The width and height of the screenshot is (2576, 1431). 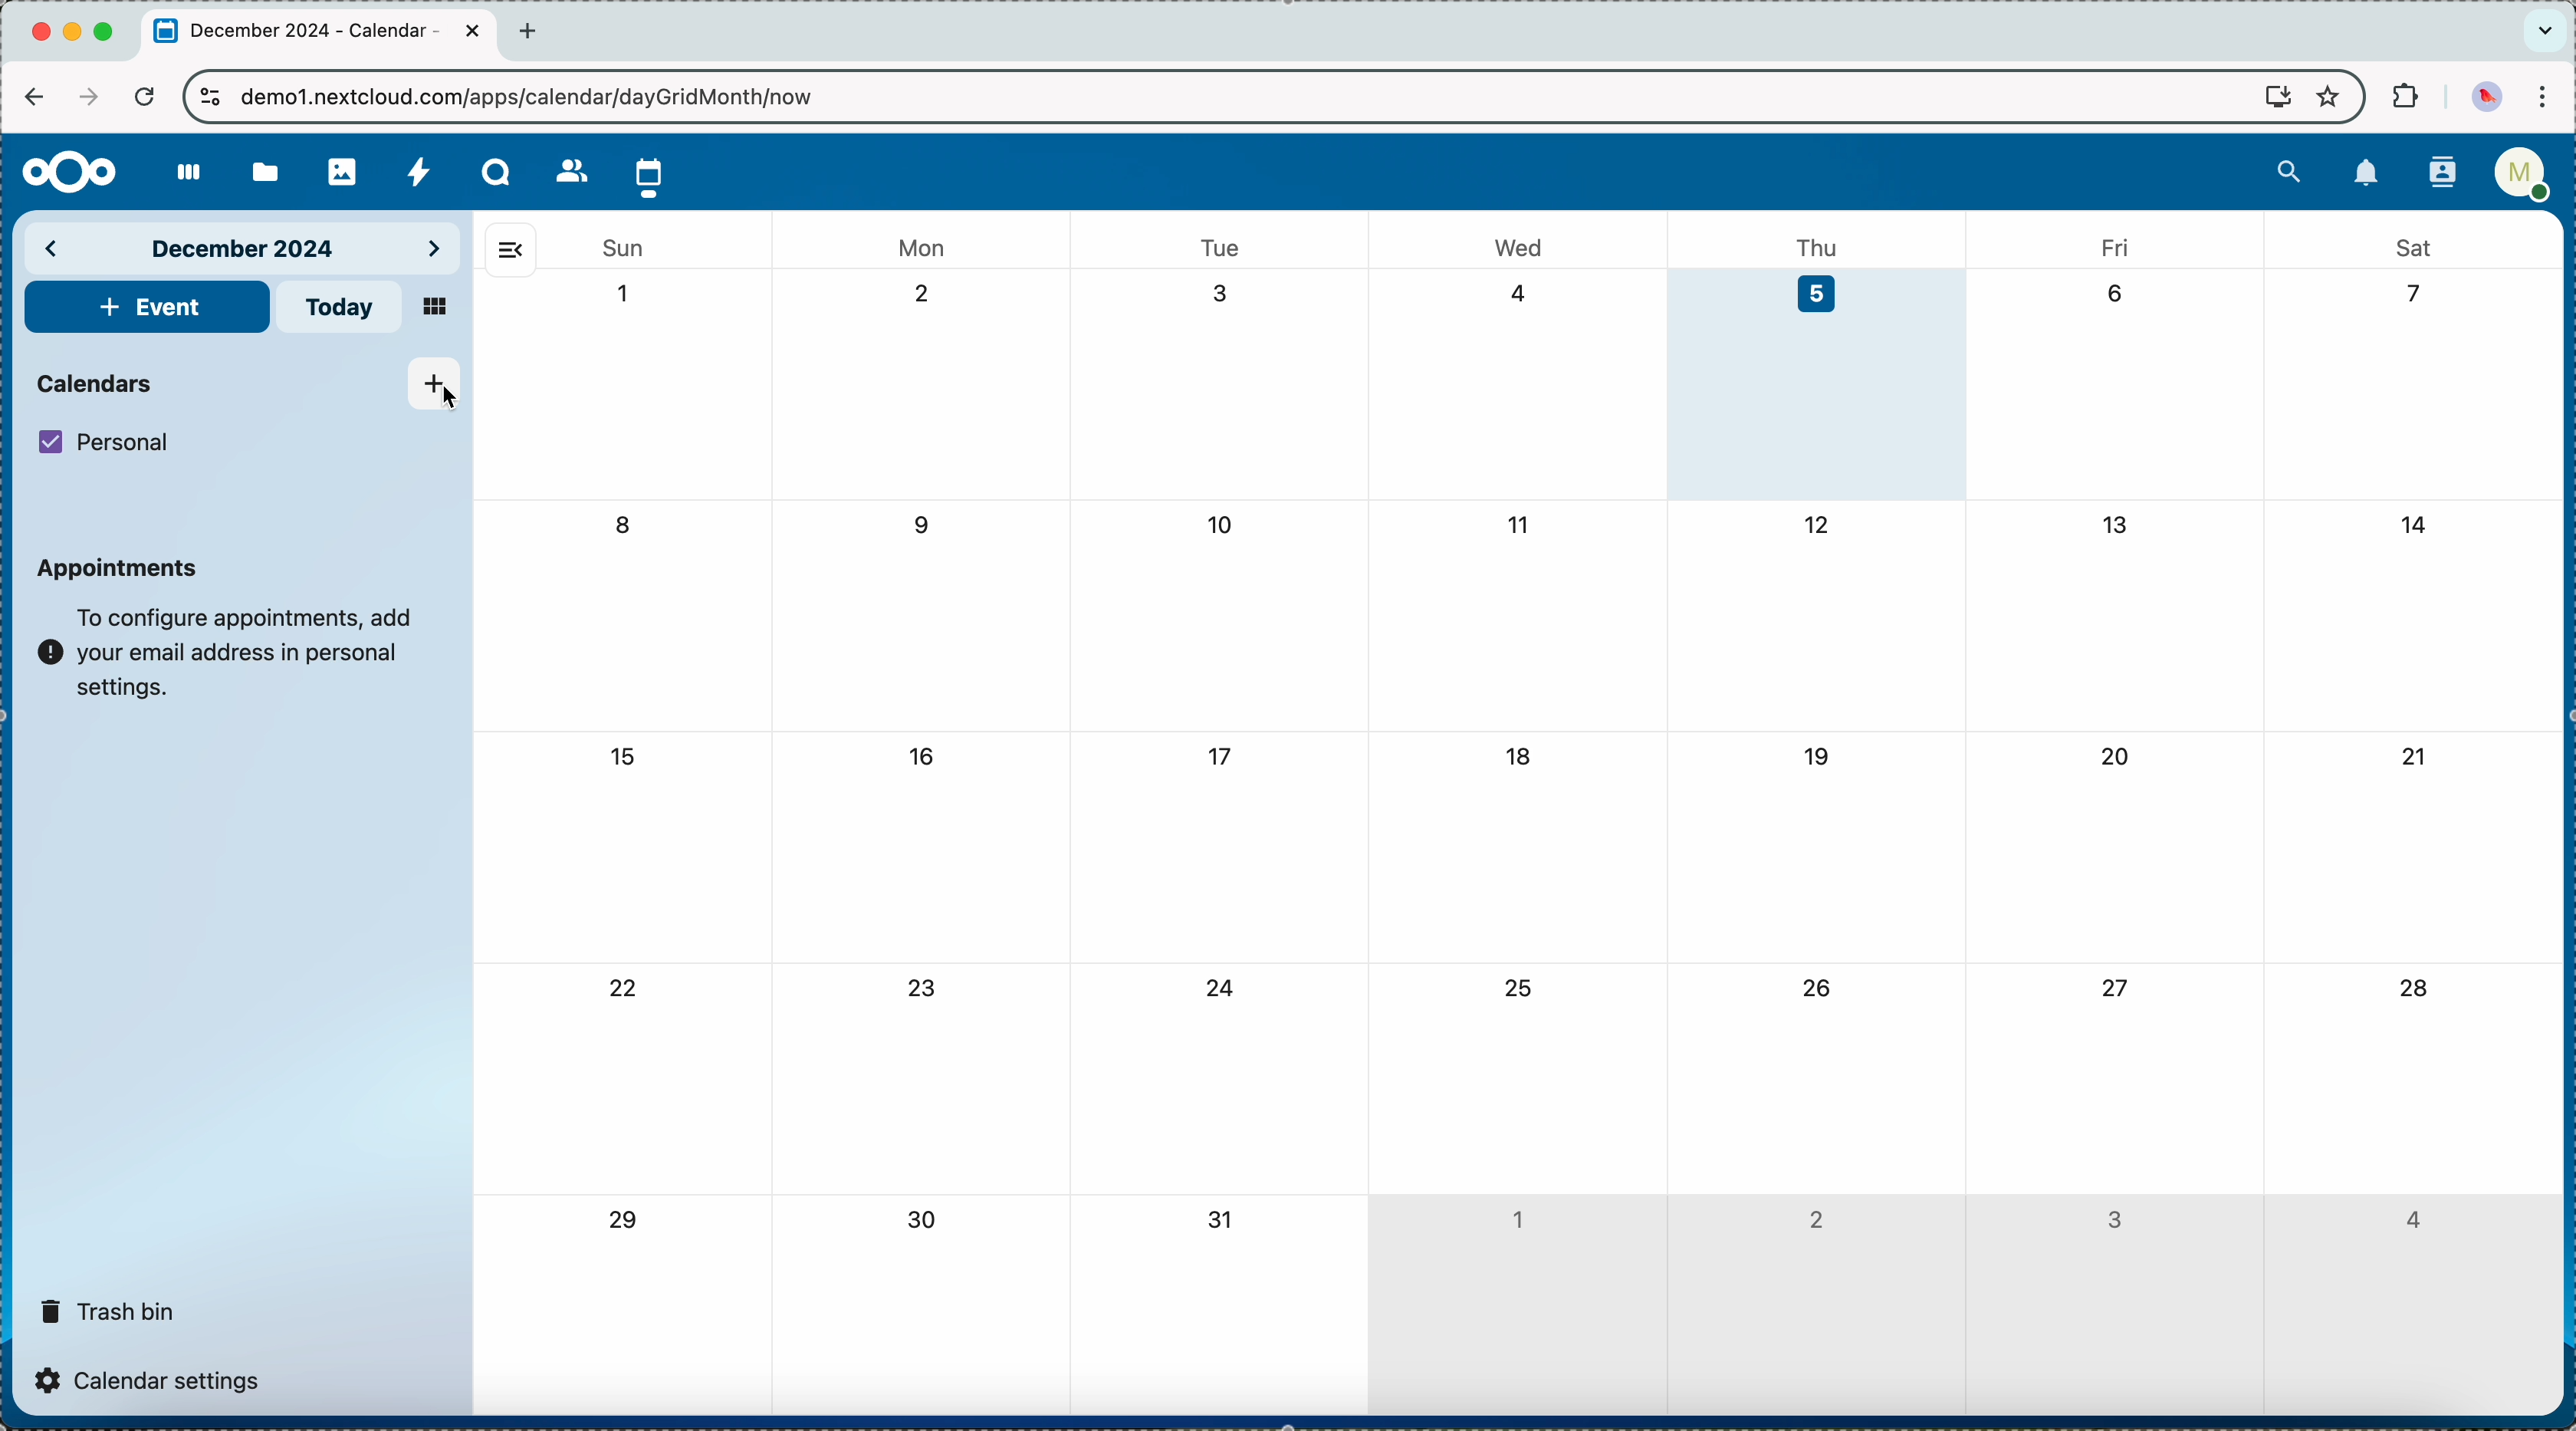 I want to click on dashboard, so click(x=180, y=174).